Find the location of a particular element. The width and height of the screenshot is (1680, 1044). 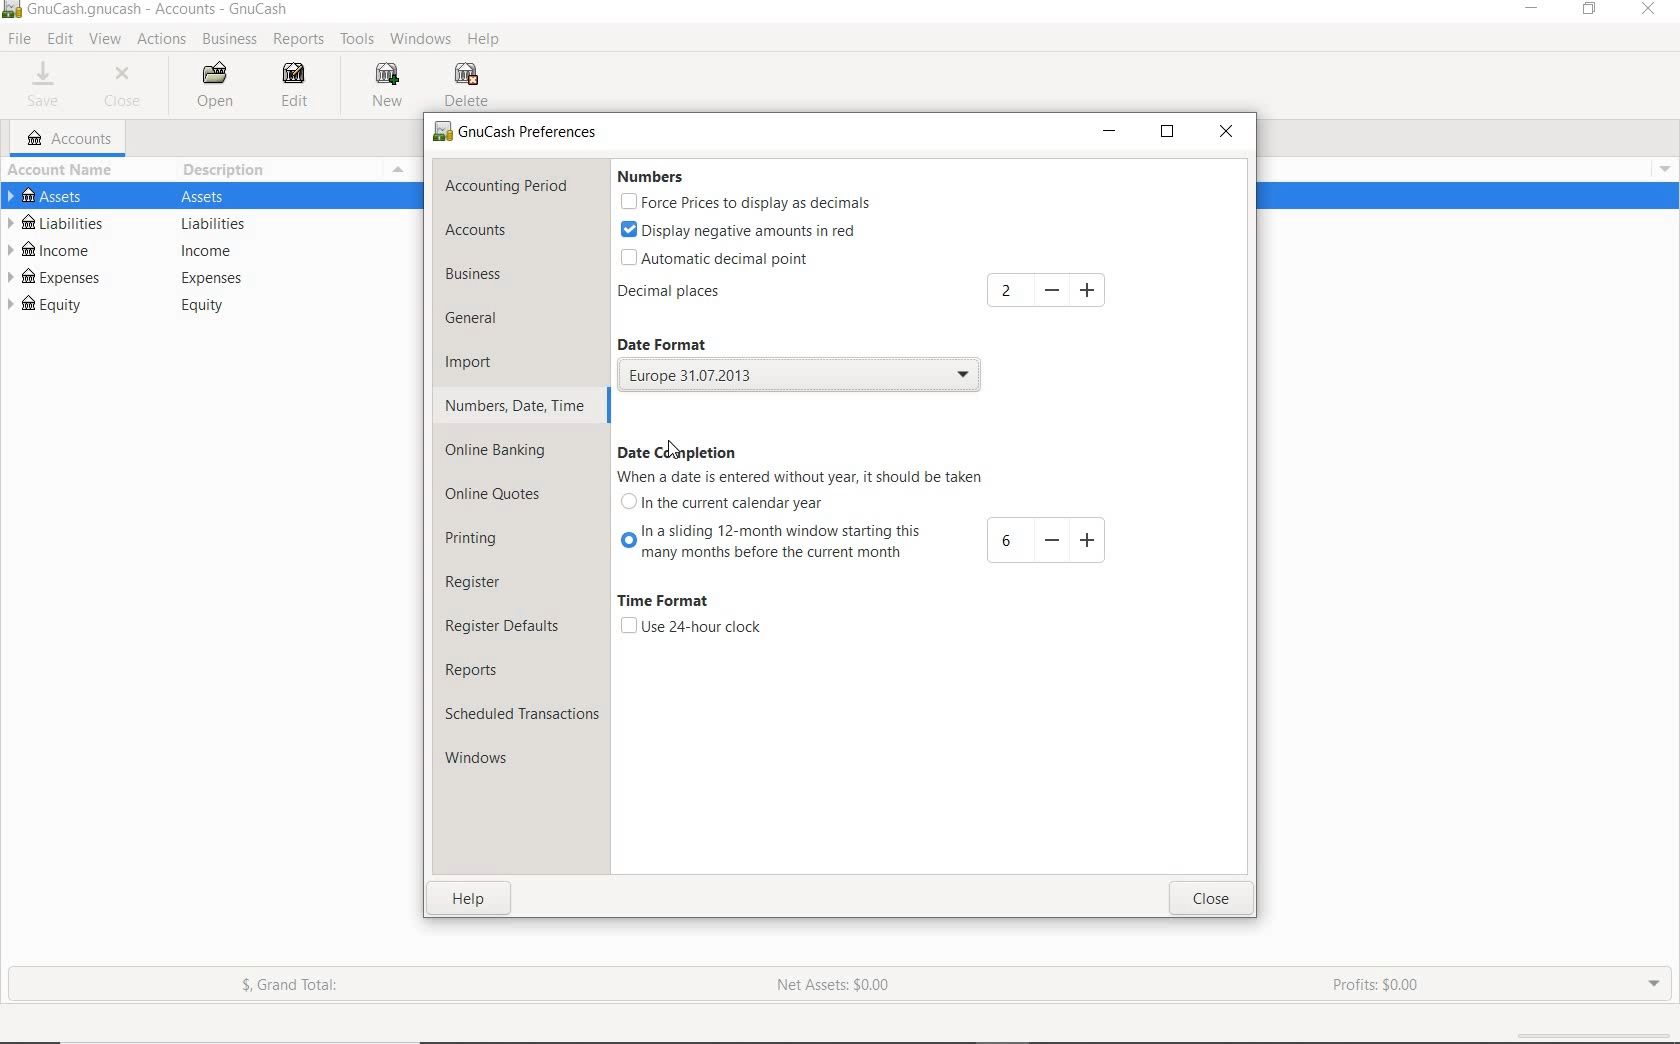

EDIT is located at coordinates (297, 87).